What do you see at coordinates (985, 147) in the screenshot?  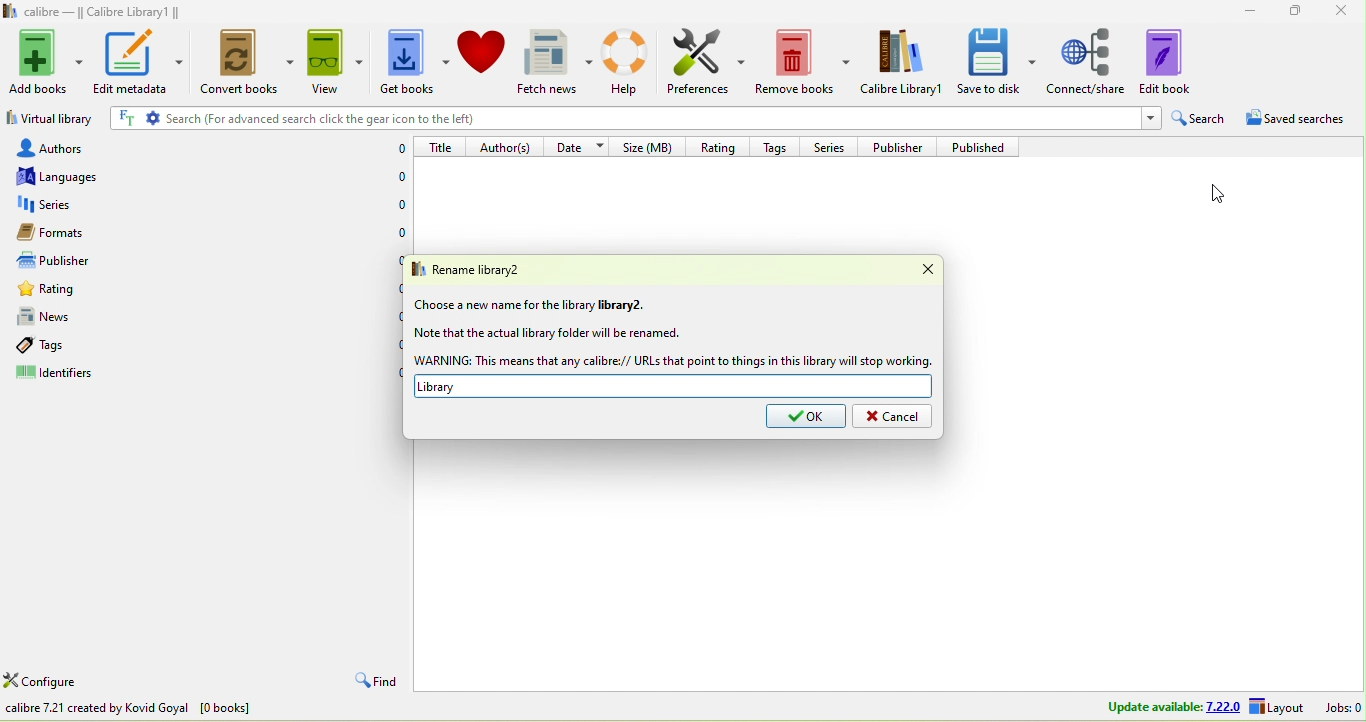 I see `published` at bounding box center [985, 147].